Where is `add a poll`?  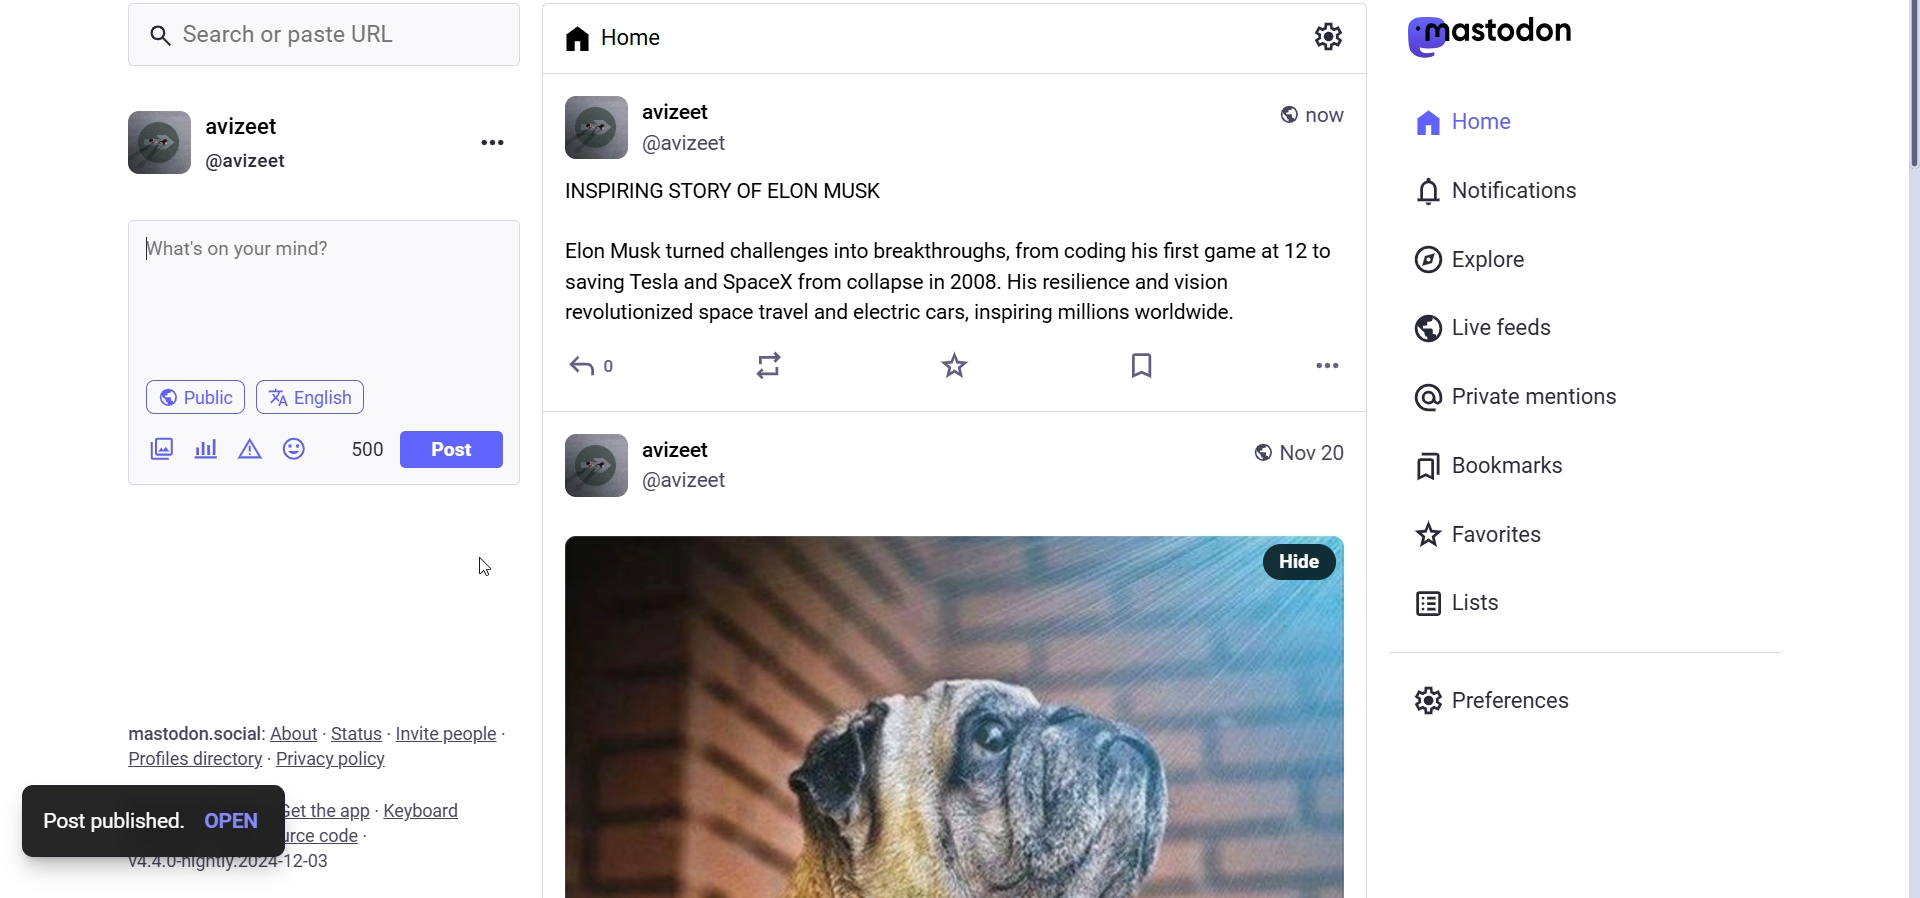
add a poll is located at coordinates (203, 454).